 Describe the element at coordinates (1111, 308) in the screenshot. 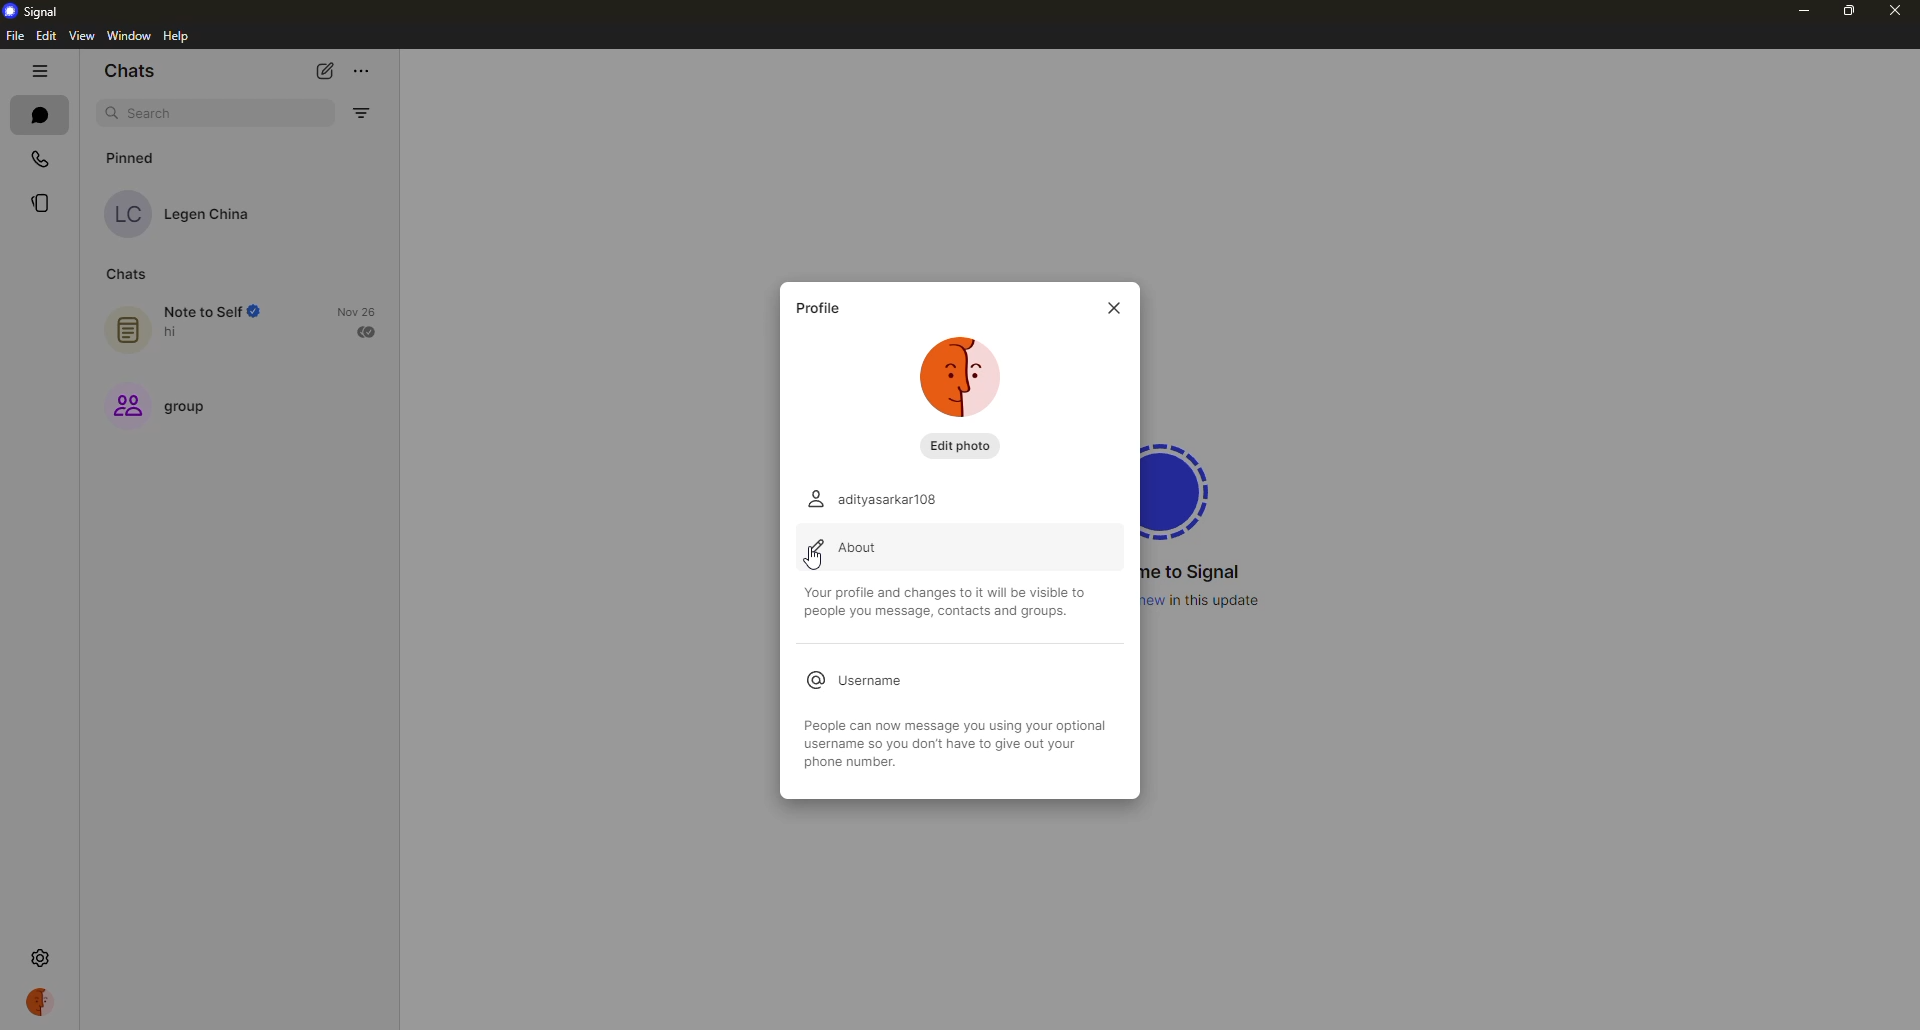

I see `close` at that location.